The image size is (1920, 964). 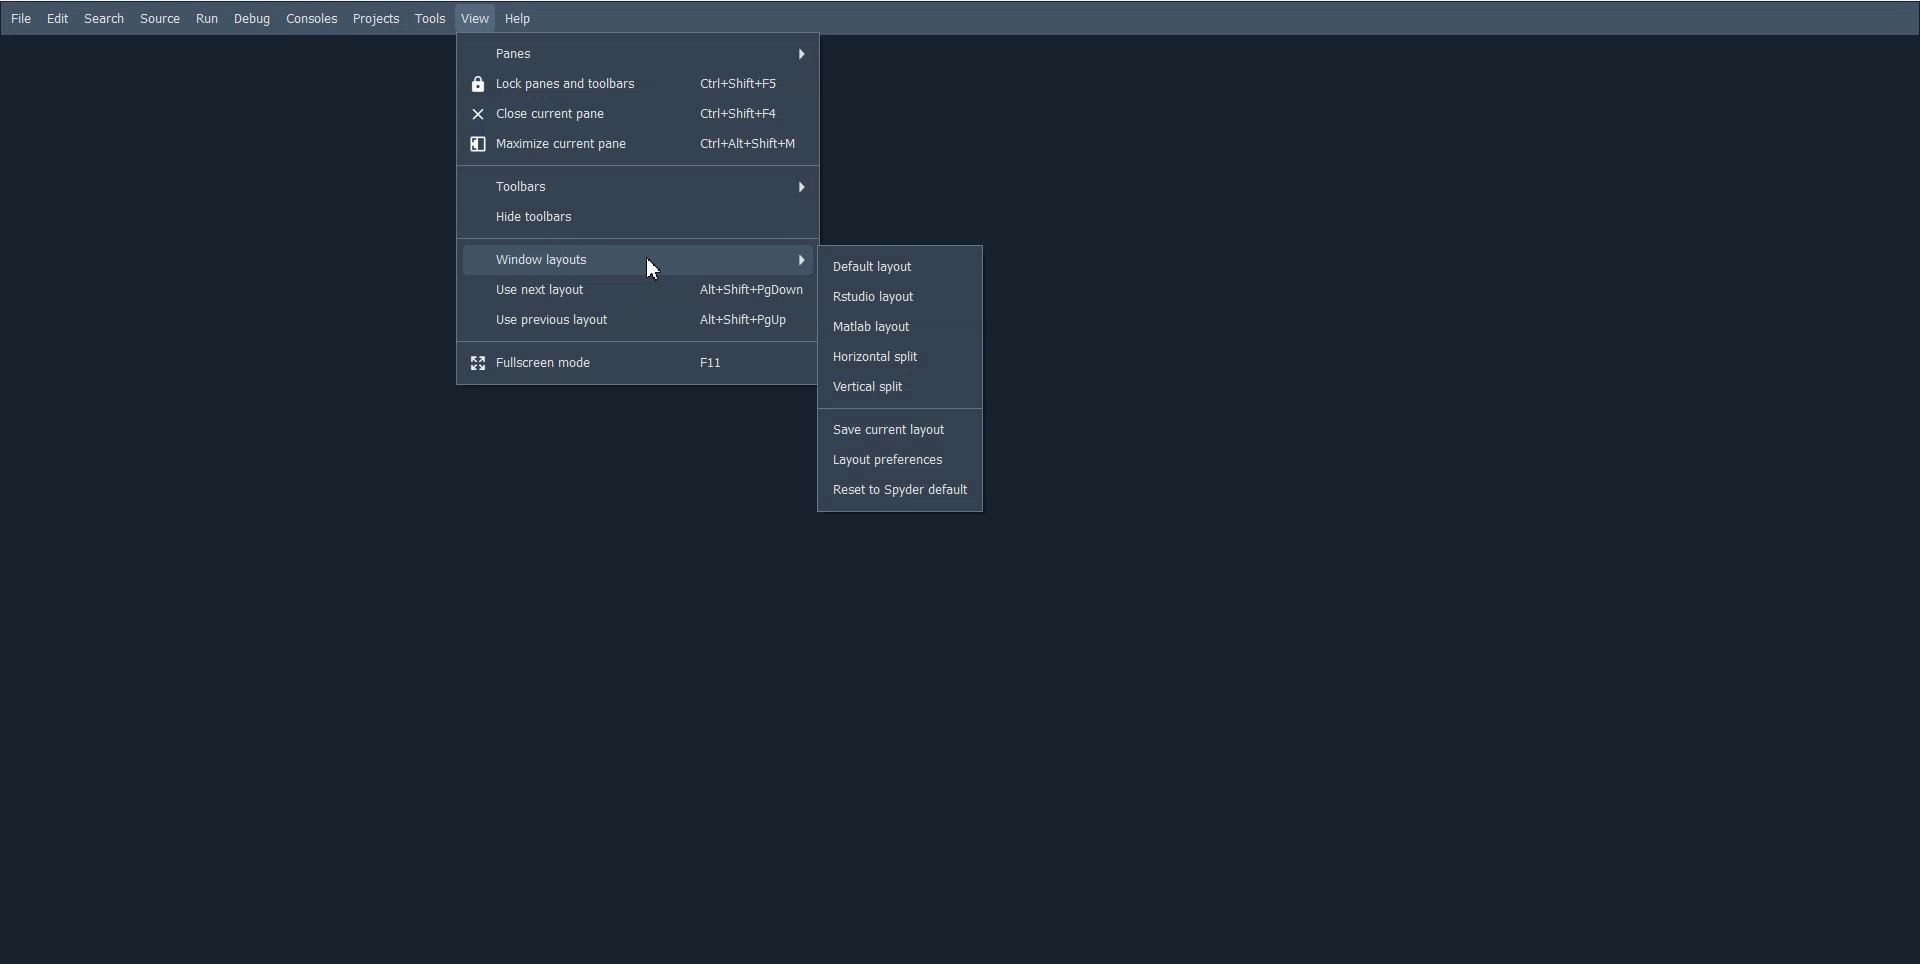 What do you see at coordinates (517, 18) in the screenshot?
I see `Help` at bounding box center [517, 18].